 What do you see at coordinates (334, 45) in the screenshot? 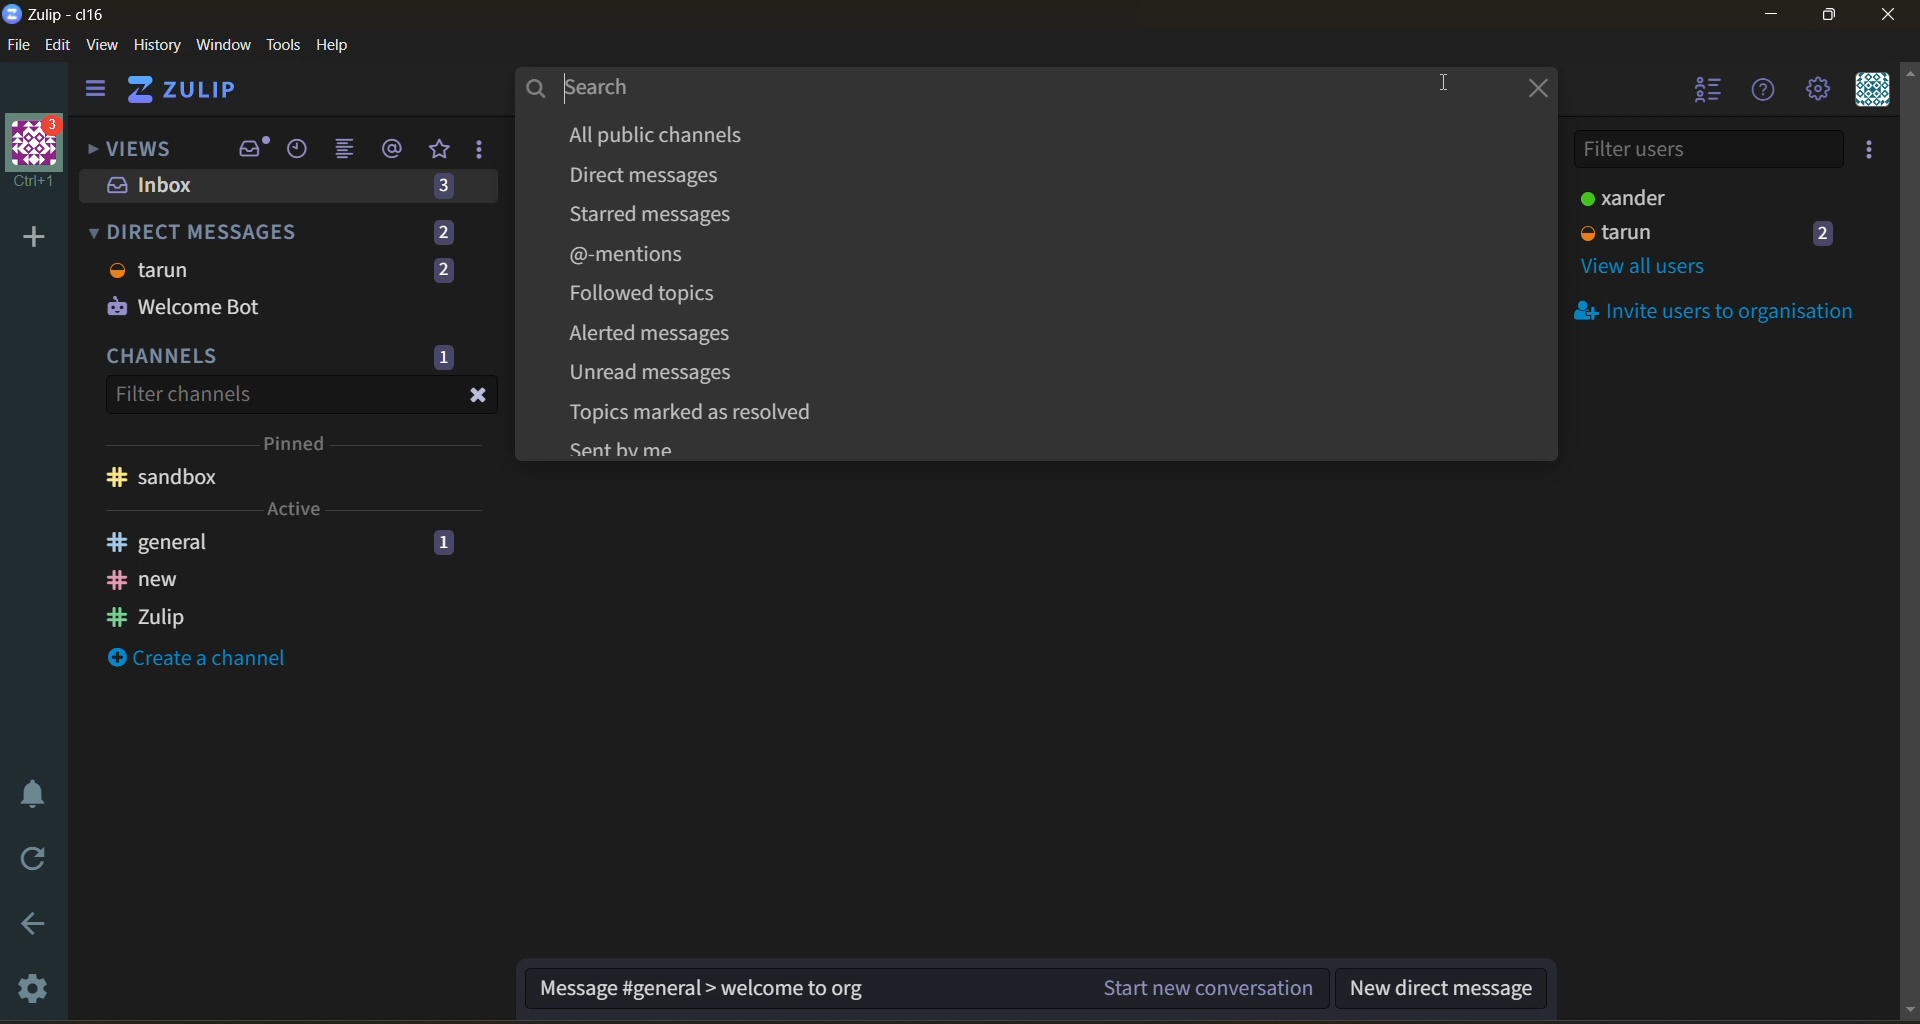
I see `help` at bounding box center [334, 45].